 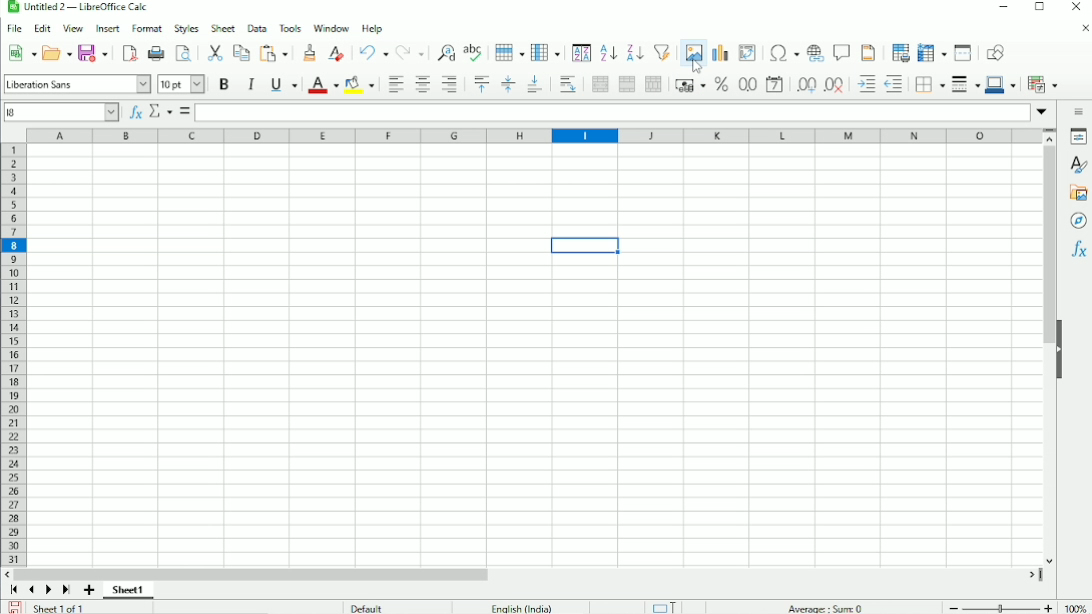 I want to click on Redo, so click(x=411, y=52).